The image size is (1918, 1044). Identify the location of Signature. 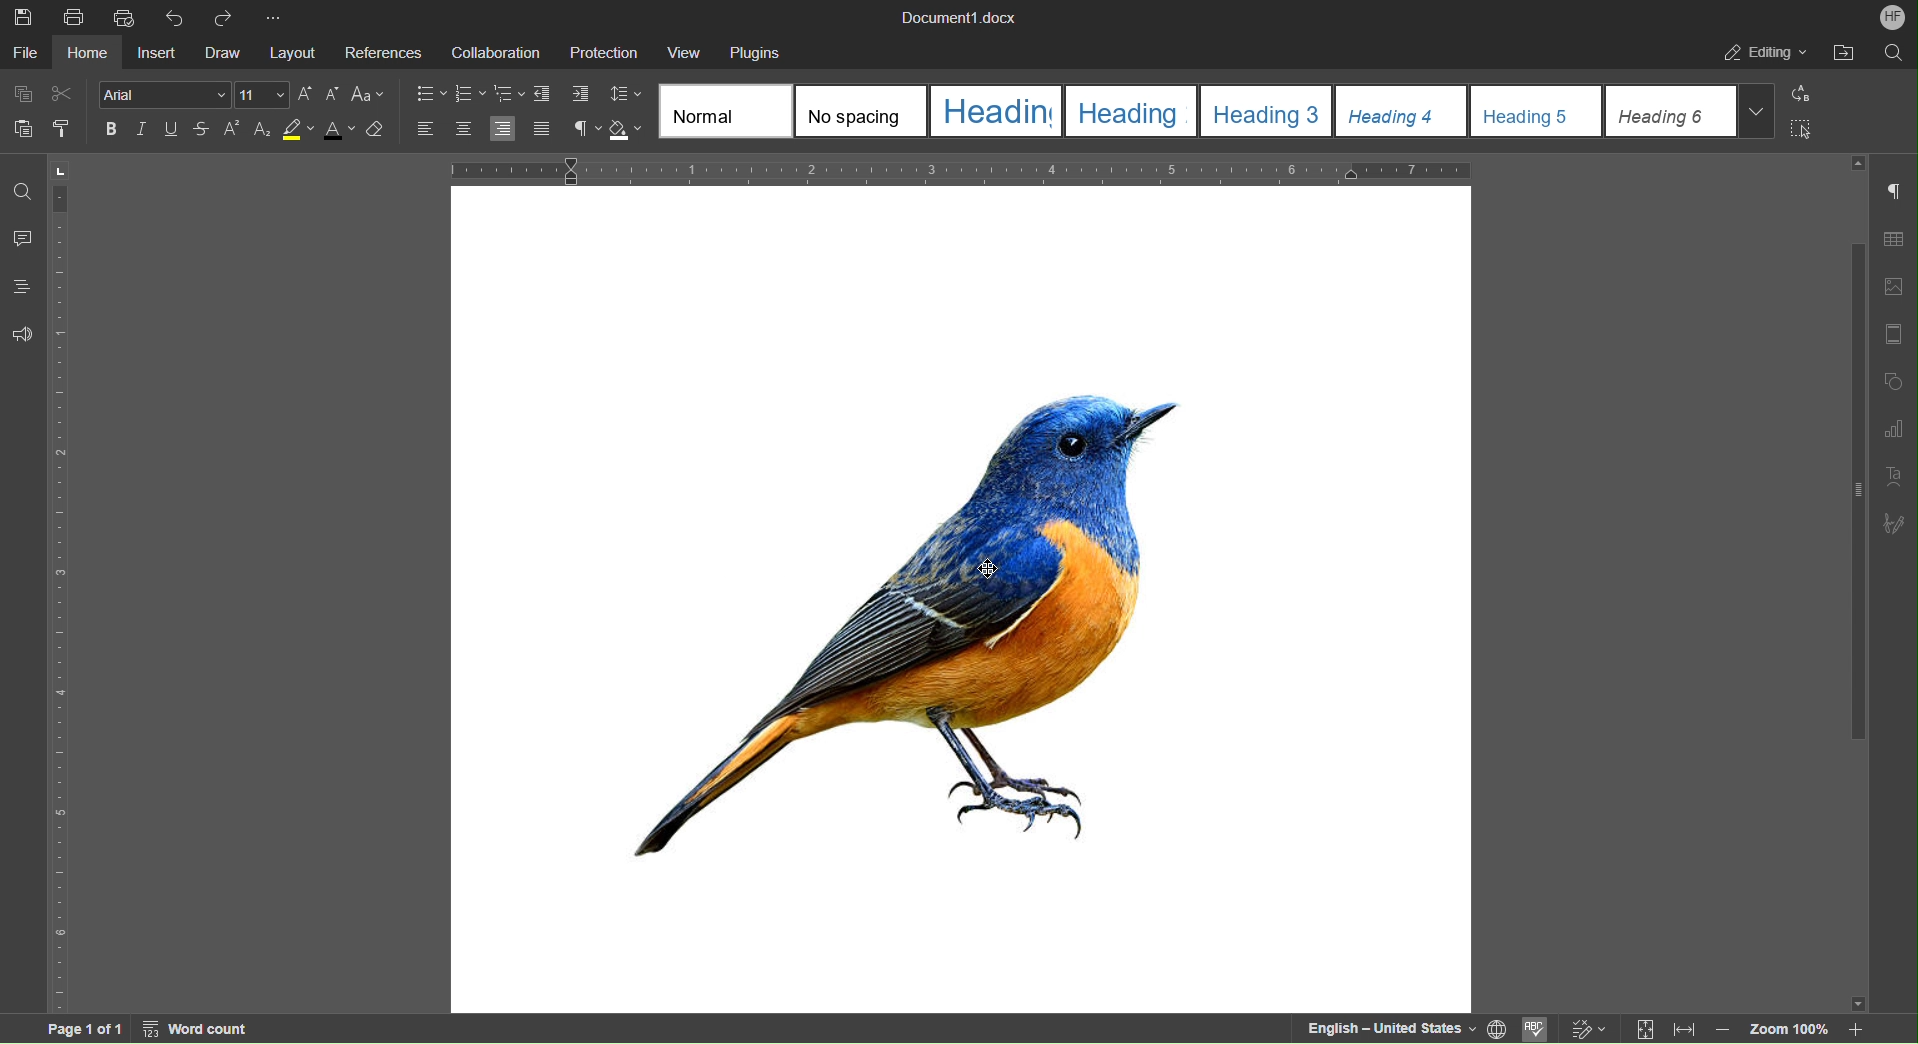
(1894, 525).